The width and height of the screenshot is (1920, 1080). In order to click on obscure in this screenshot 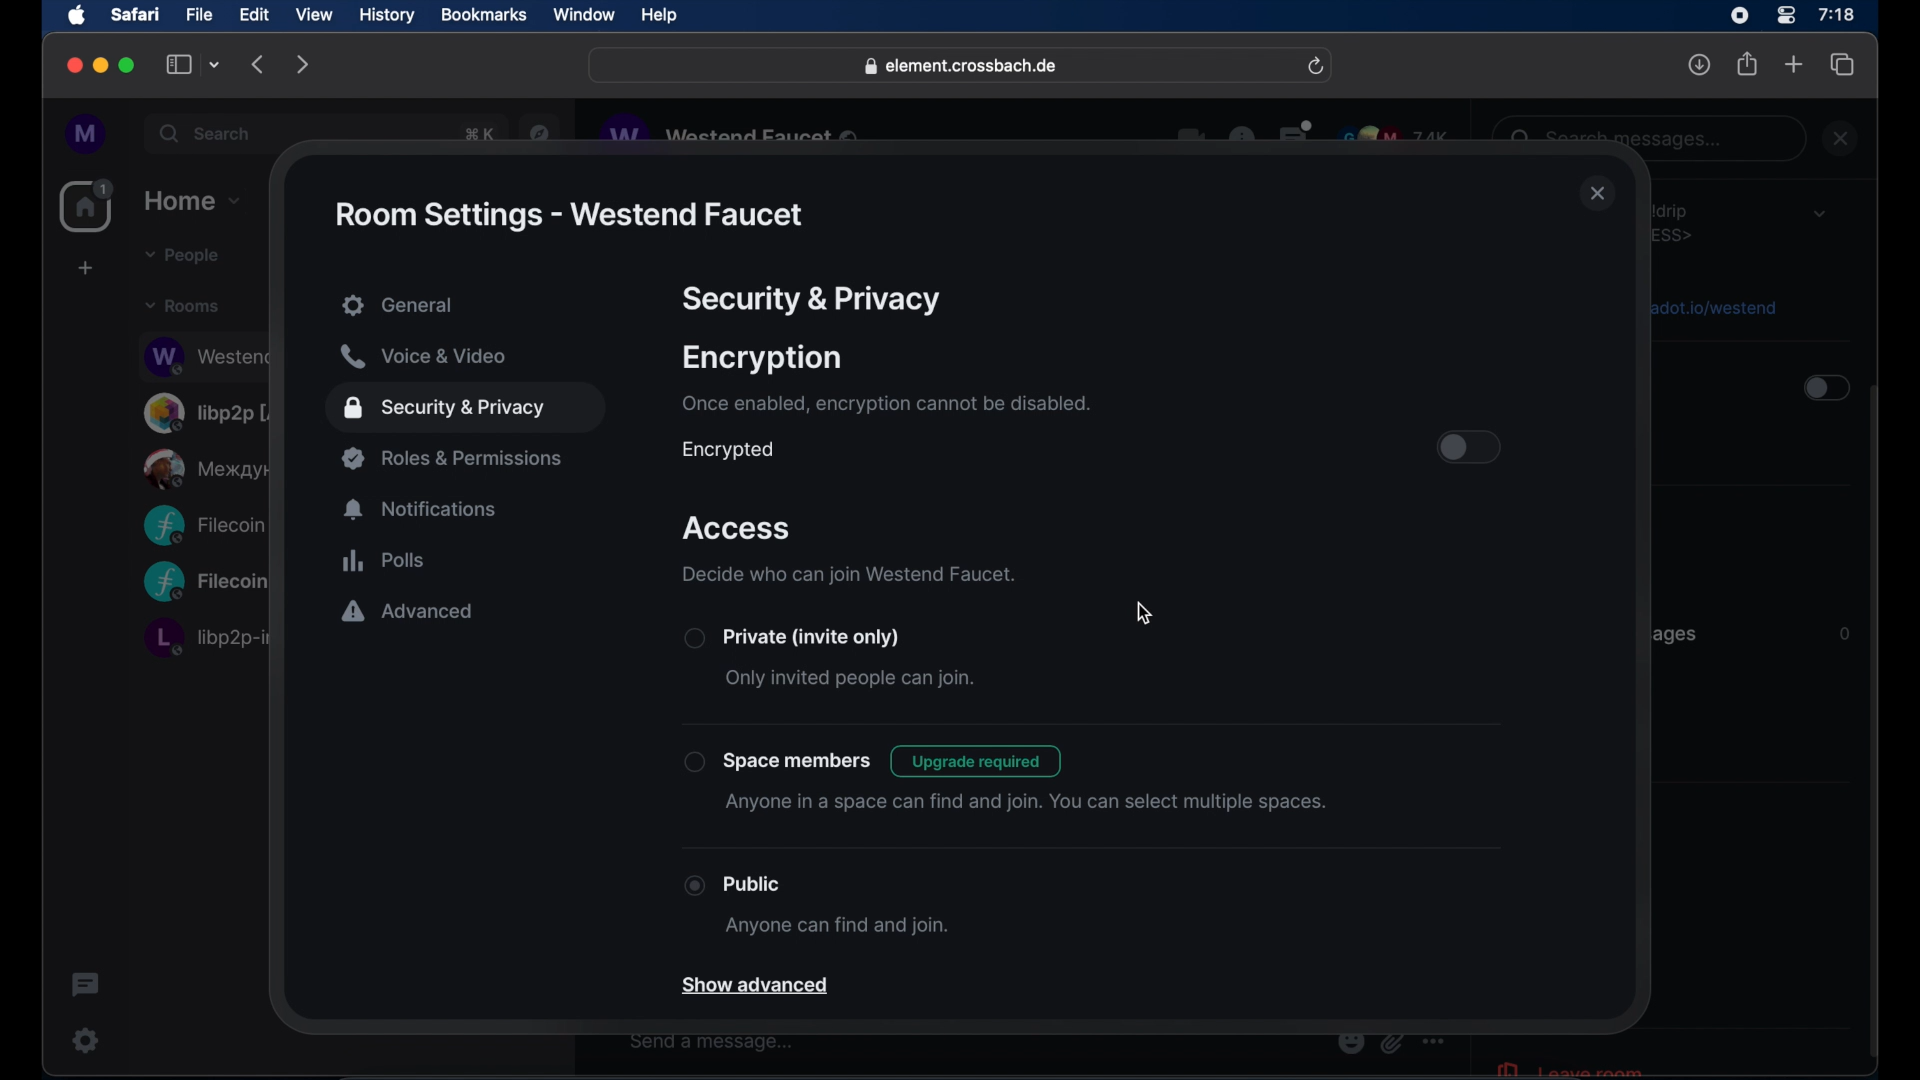, I will do `click(209, 468)`.